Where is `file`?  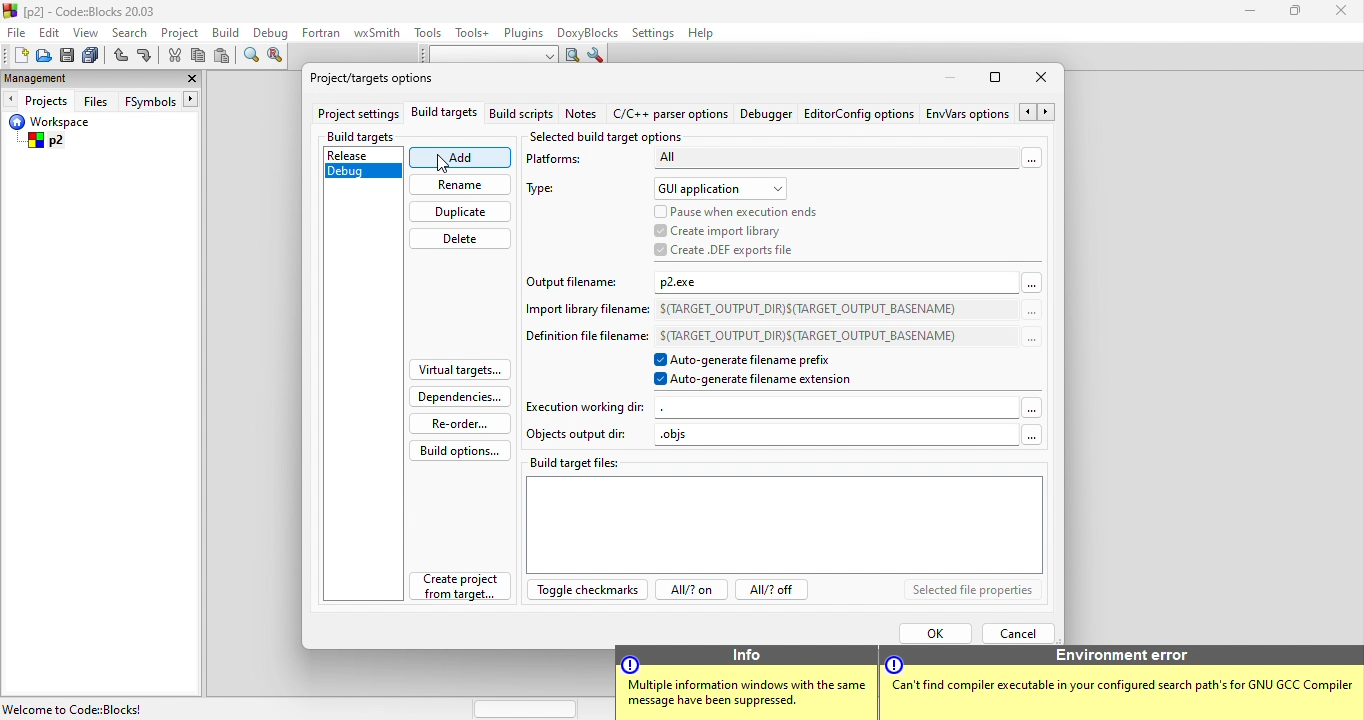 file is located at coordinates (18, 32).